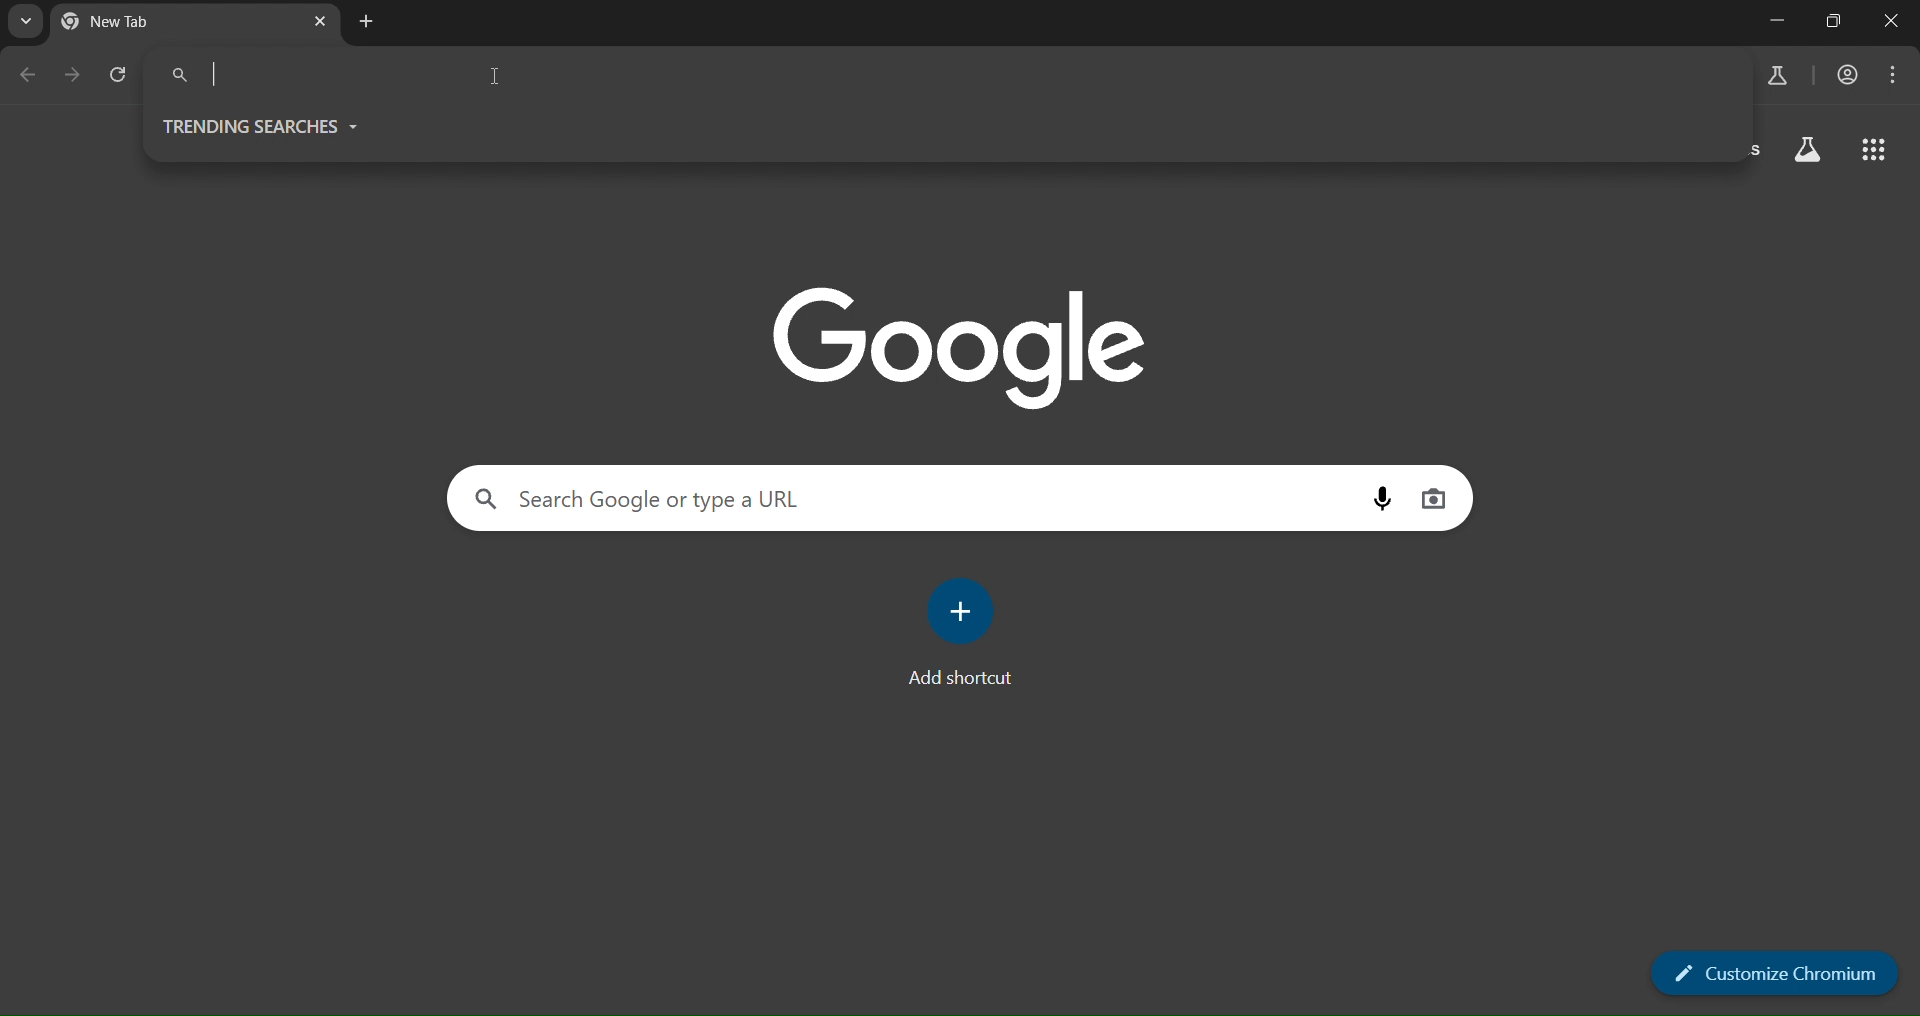 This screenshot has width=1920, height=1016. What do you see at coordinates (73, 77) in the screenshot?
I see `go forward one page` at bounding box center [73, 77].